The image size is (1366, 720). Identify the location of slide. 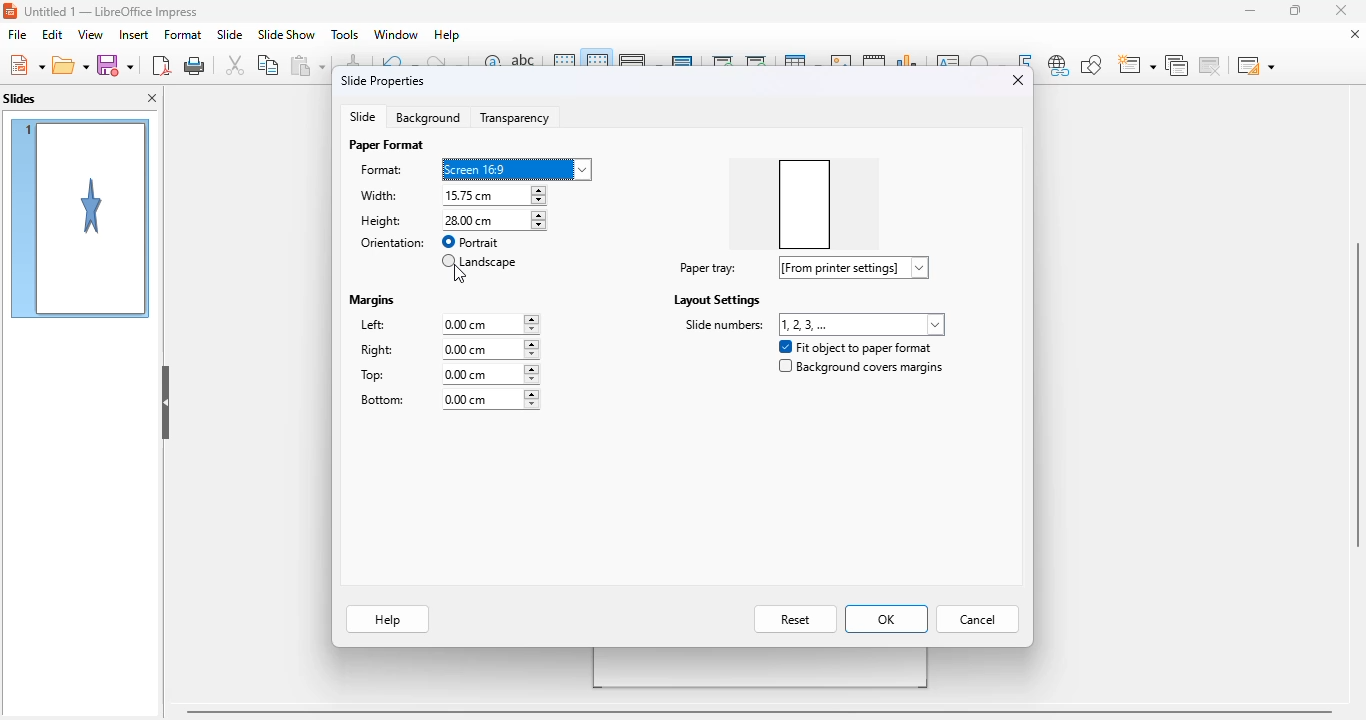
(231, 35).